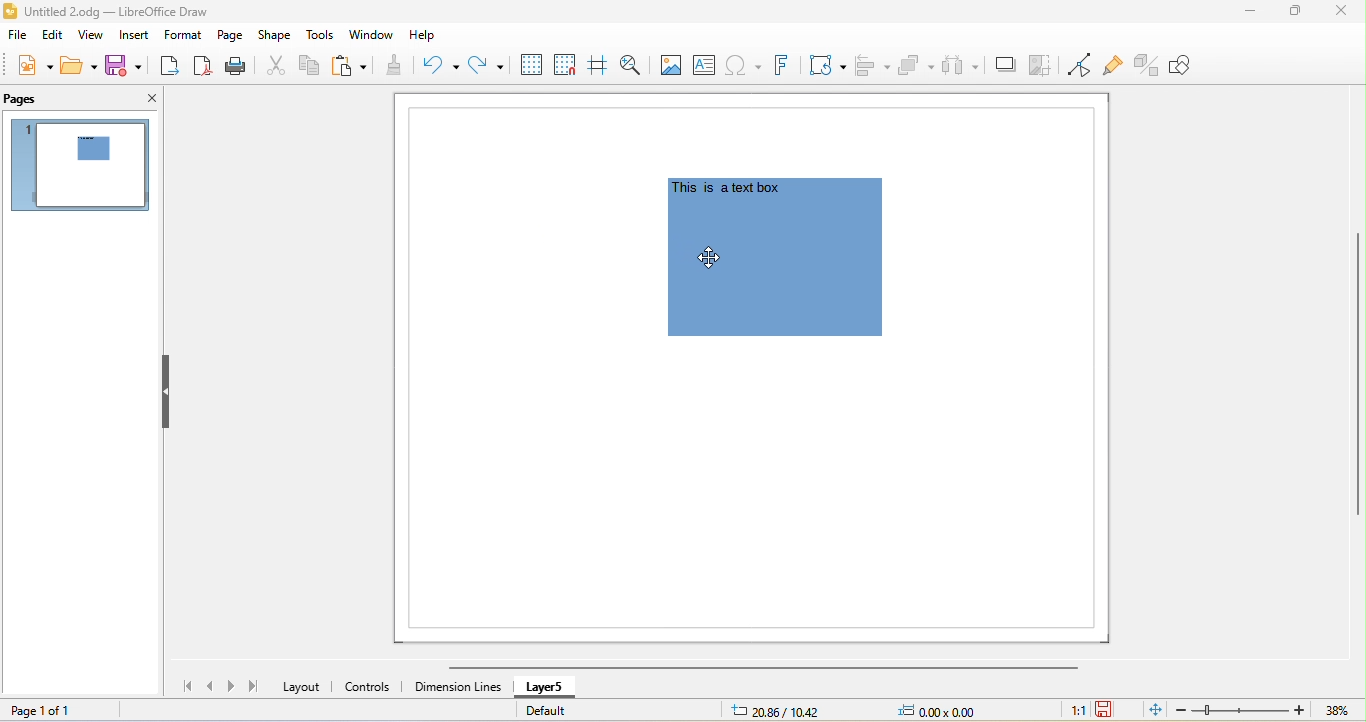 The height and width of the screenshot is (722, 1366). What do you see at coordinates (322, 36) in the screenshot?
I see `tools` at bounding box center [322, 36].